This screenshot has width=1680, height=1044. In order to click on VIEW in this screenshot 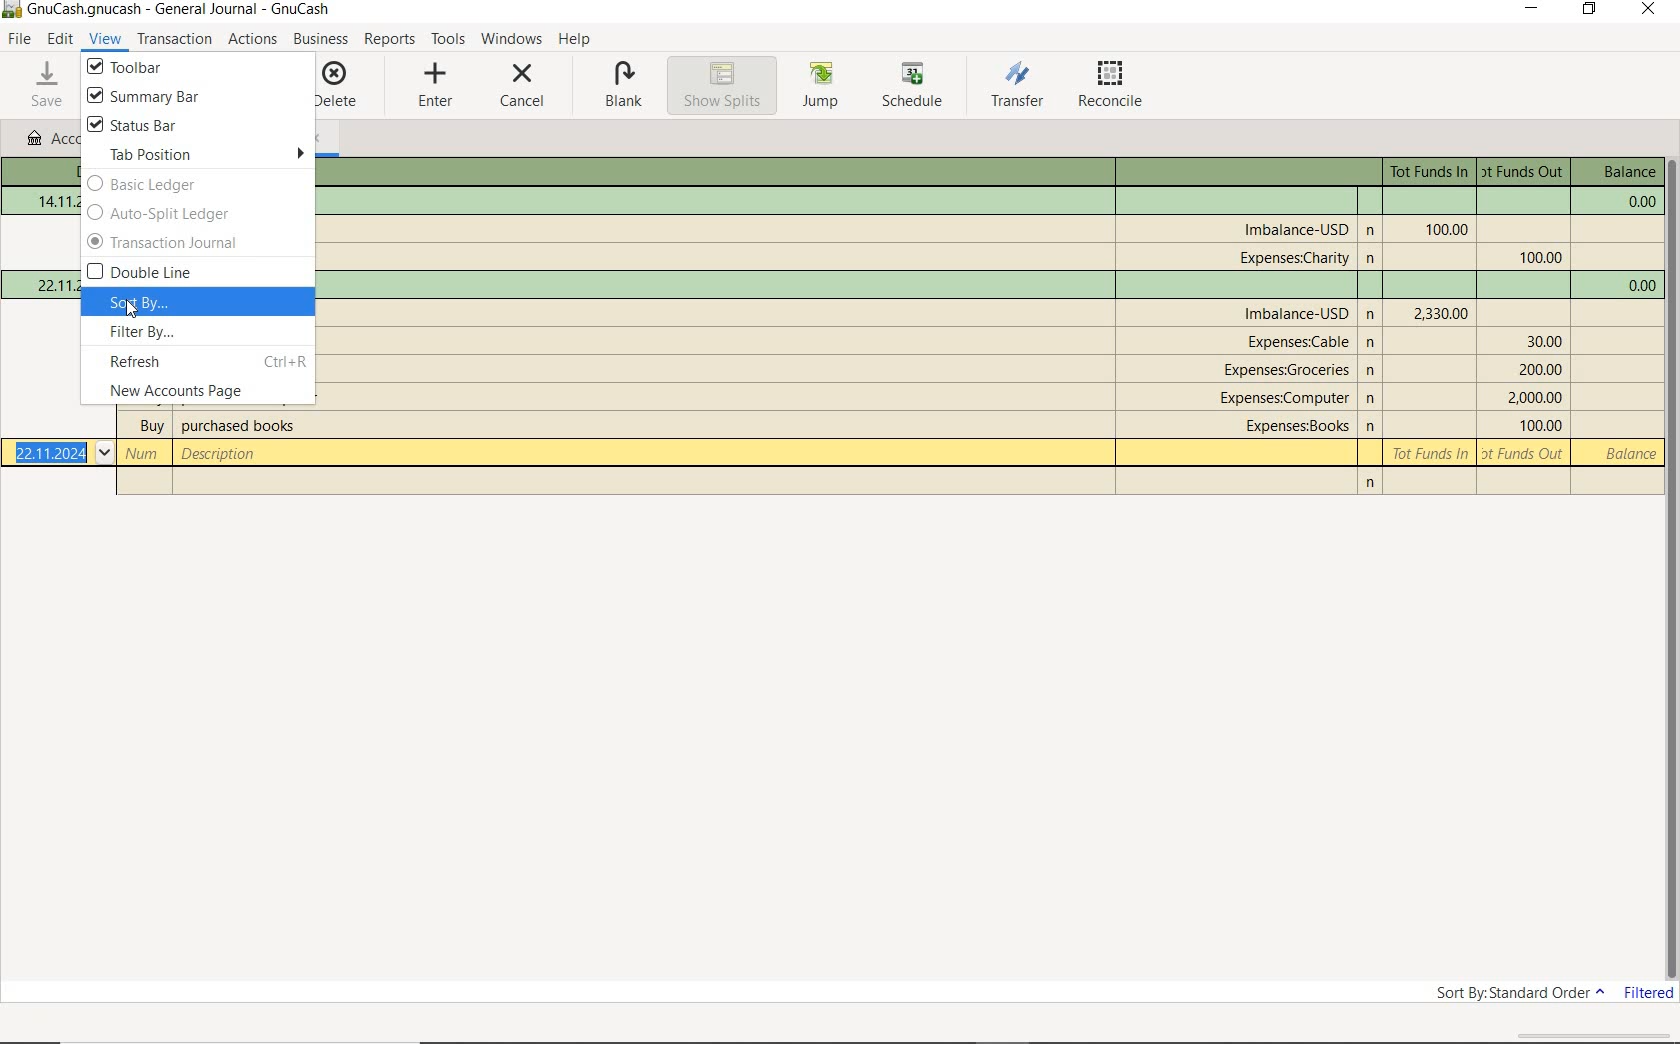, I will do `click(107, 40)`.